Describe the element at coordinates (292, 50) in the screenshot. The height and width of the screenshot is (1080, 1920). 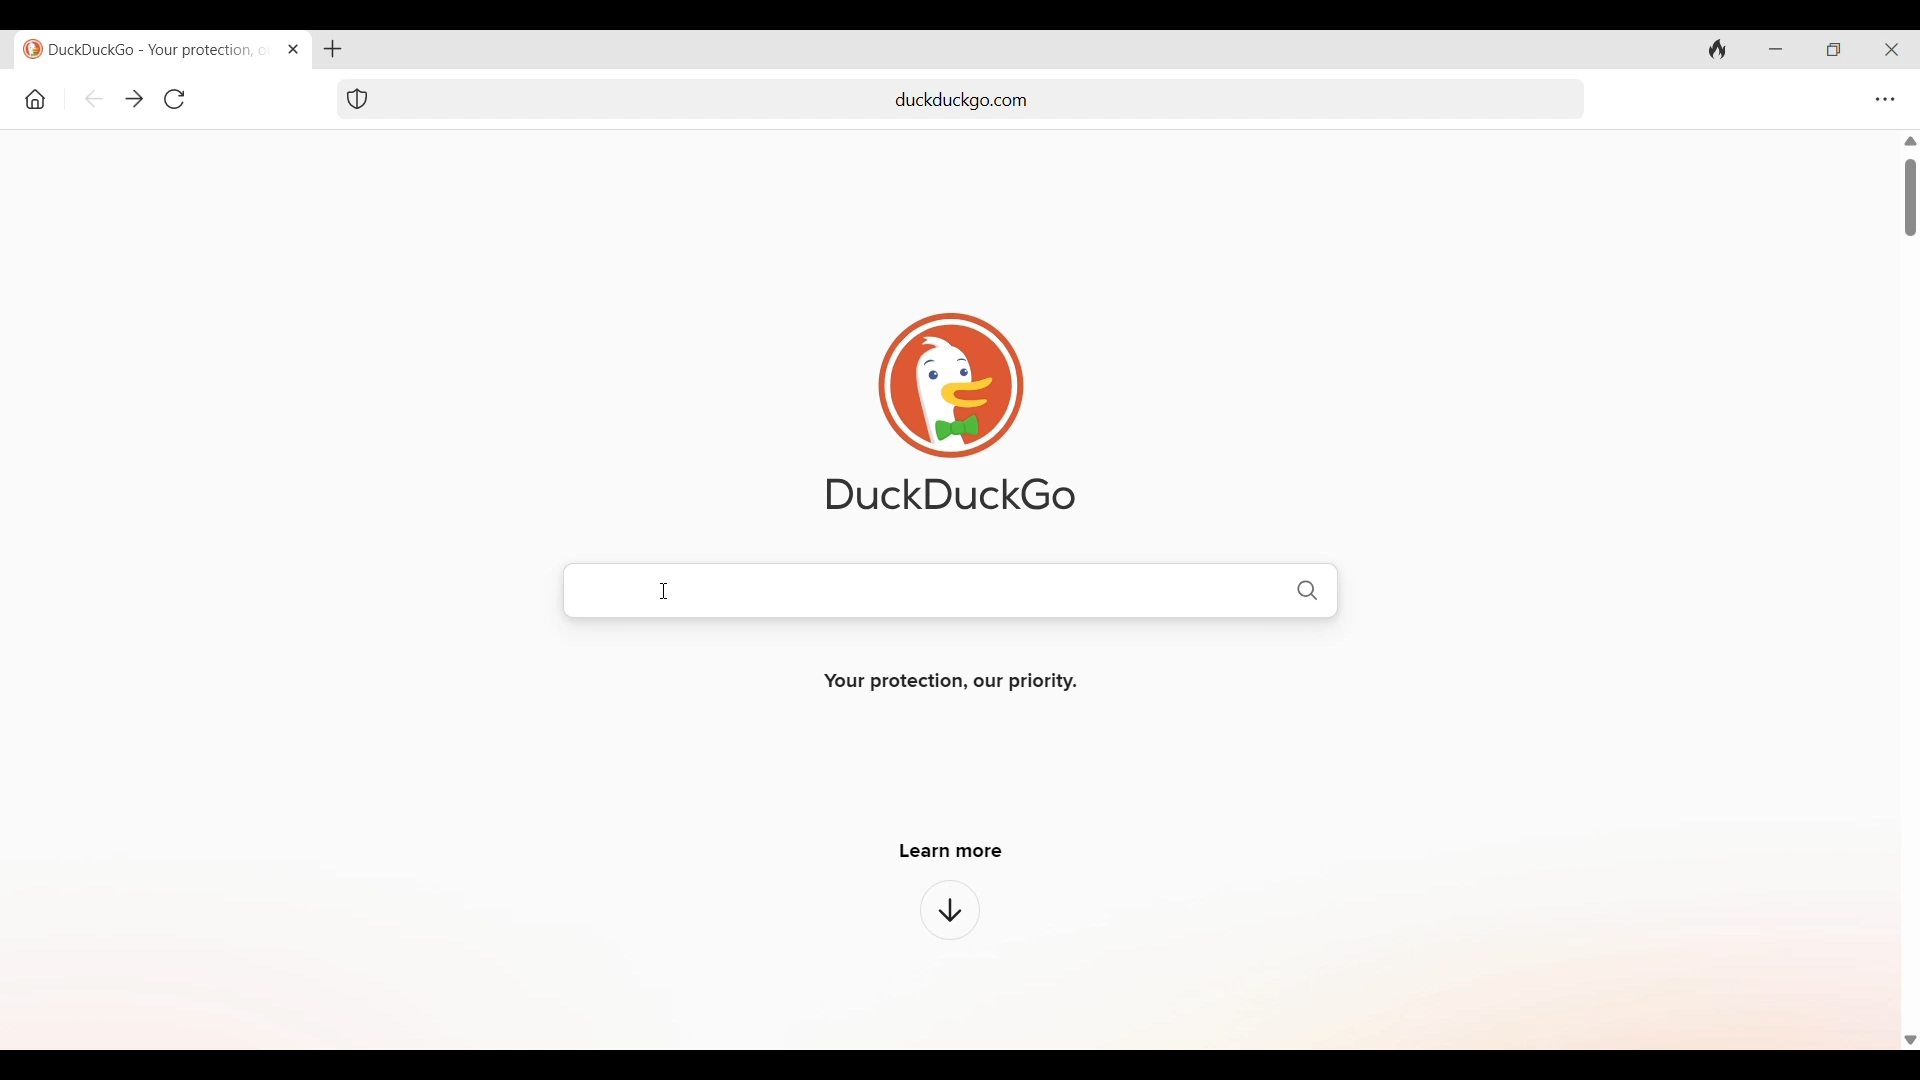
I see `Close tab` at that location.